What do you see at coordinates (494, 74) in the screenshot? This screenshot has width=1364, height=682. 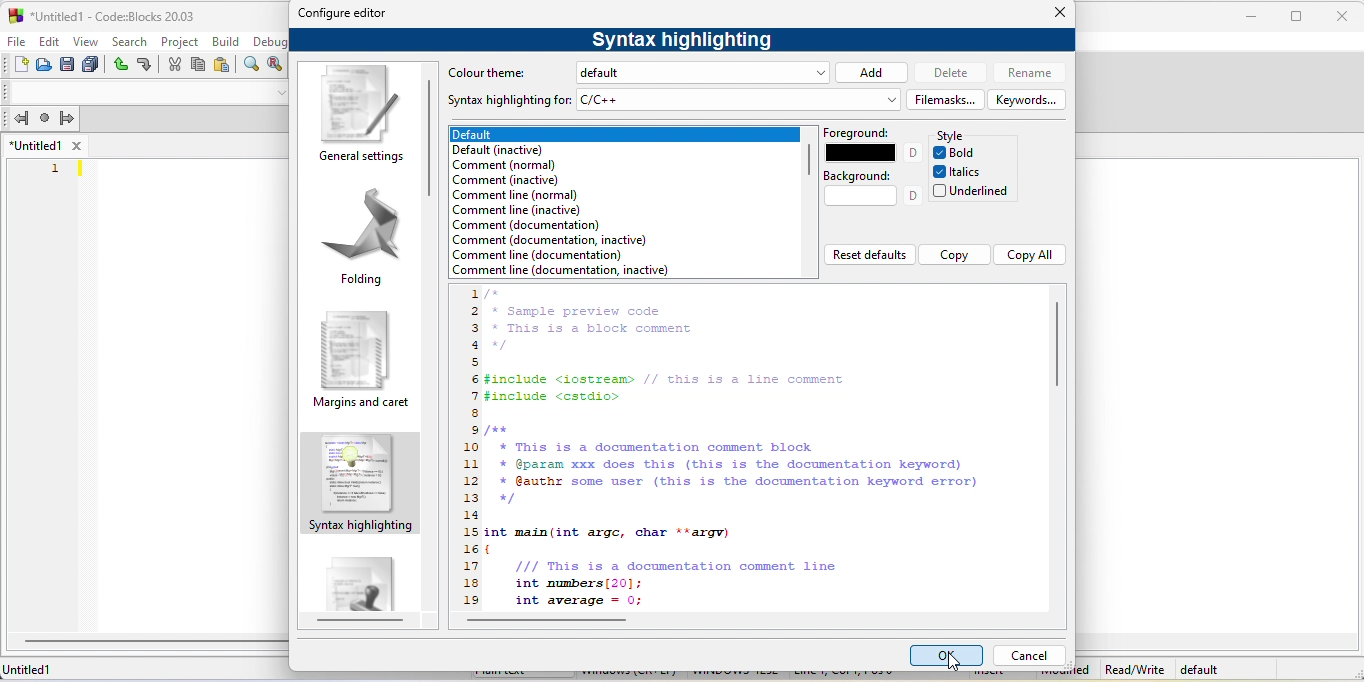 I see `colour theme` at bounding box center [494, 74].